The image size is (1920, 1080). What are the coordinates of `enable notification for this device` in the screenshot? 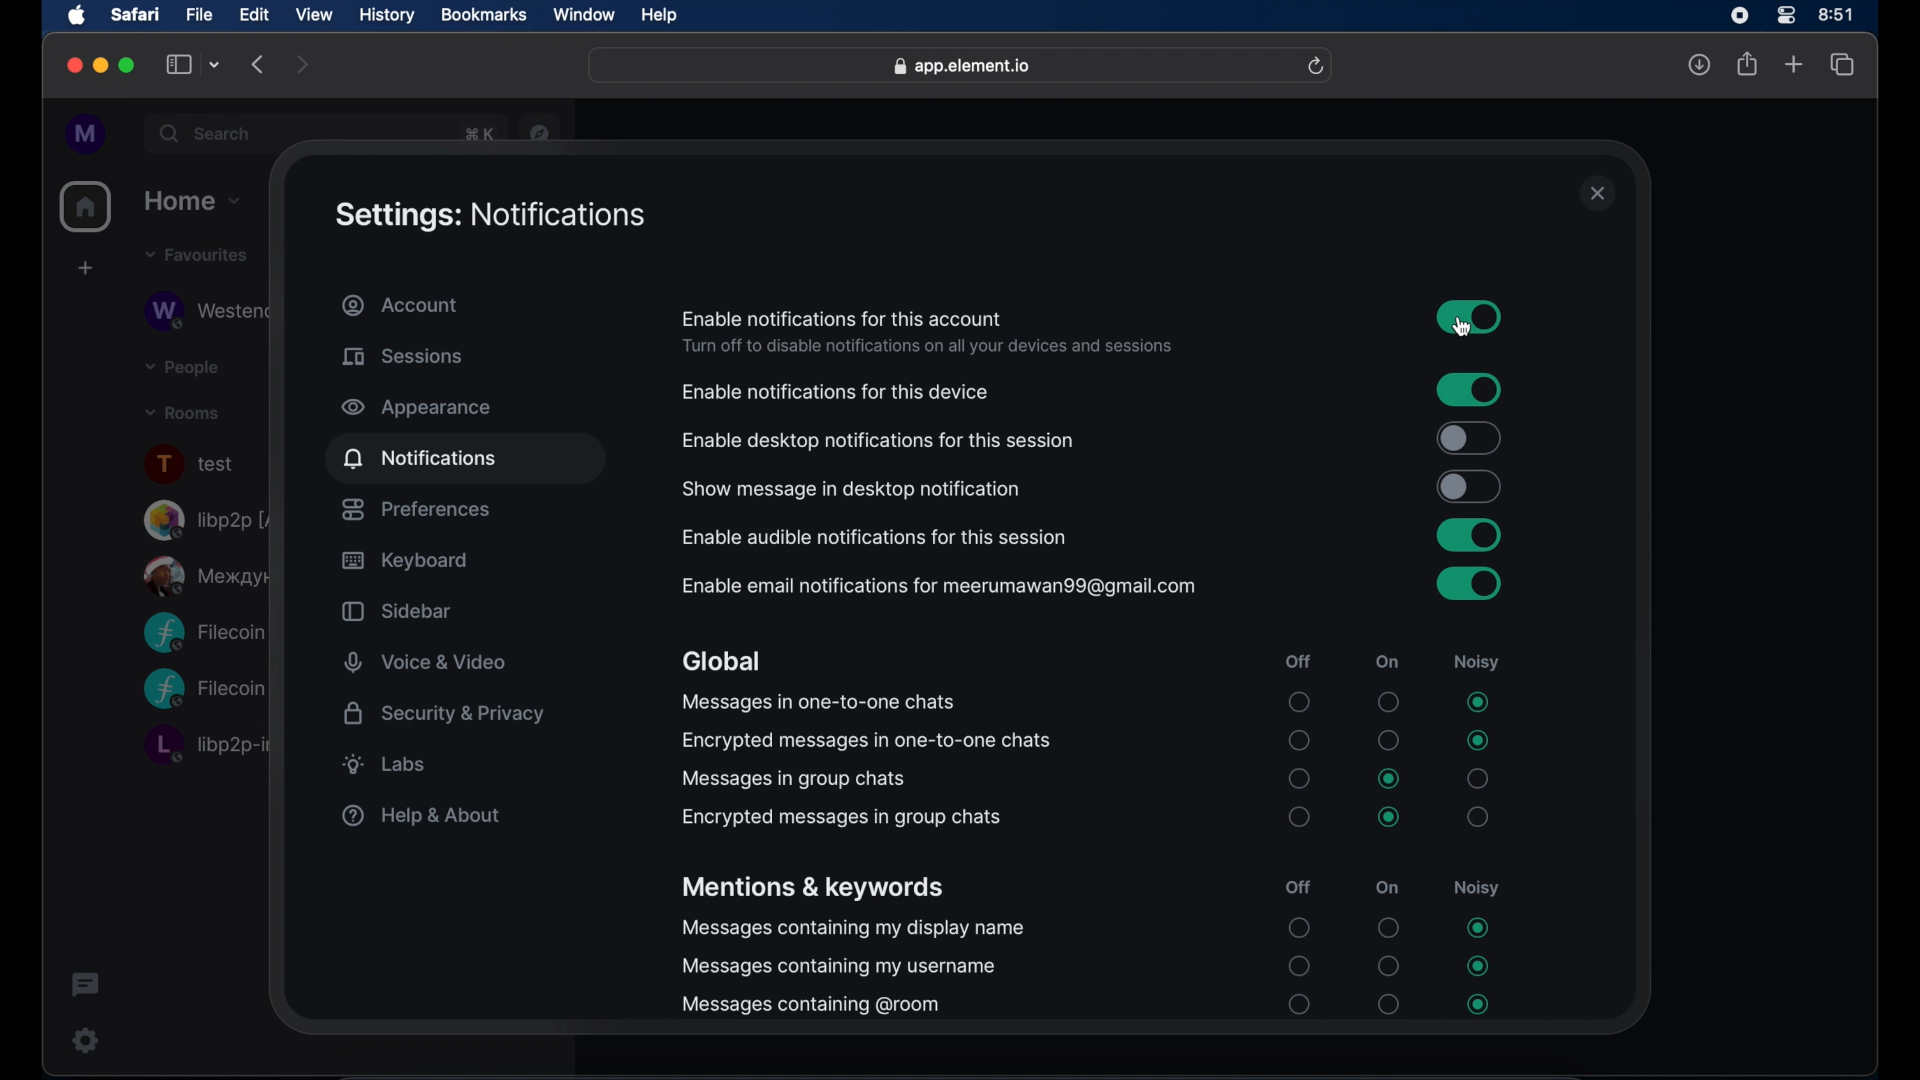 It's located at (835, 393).